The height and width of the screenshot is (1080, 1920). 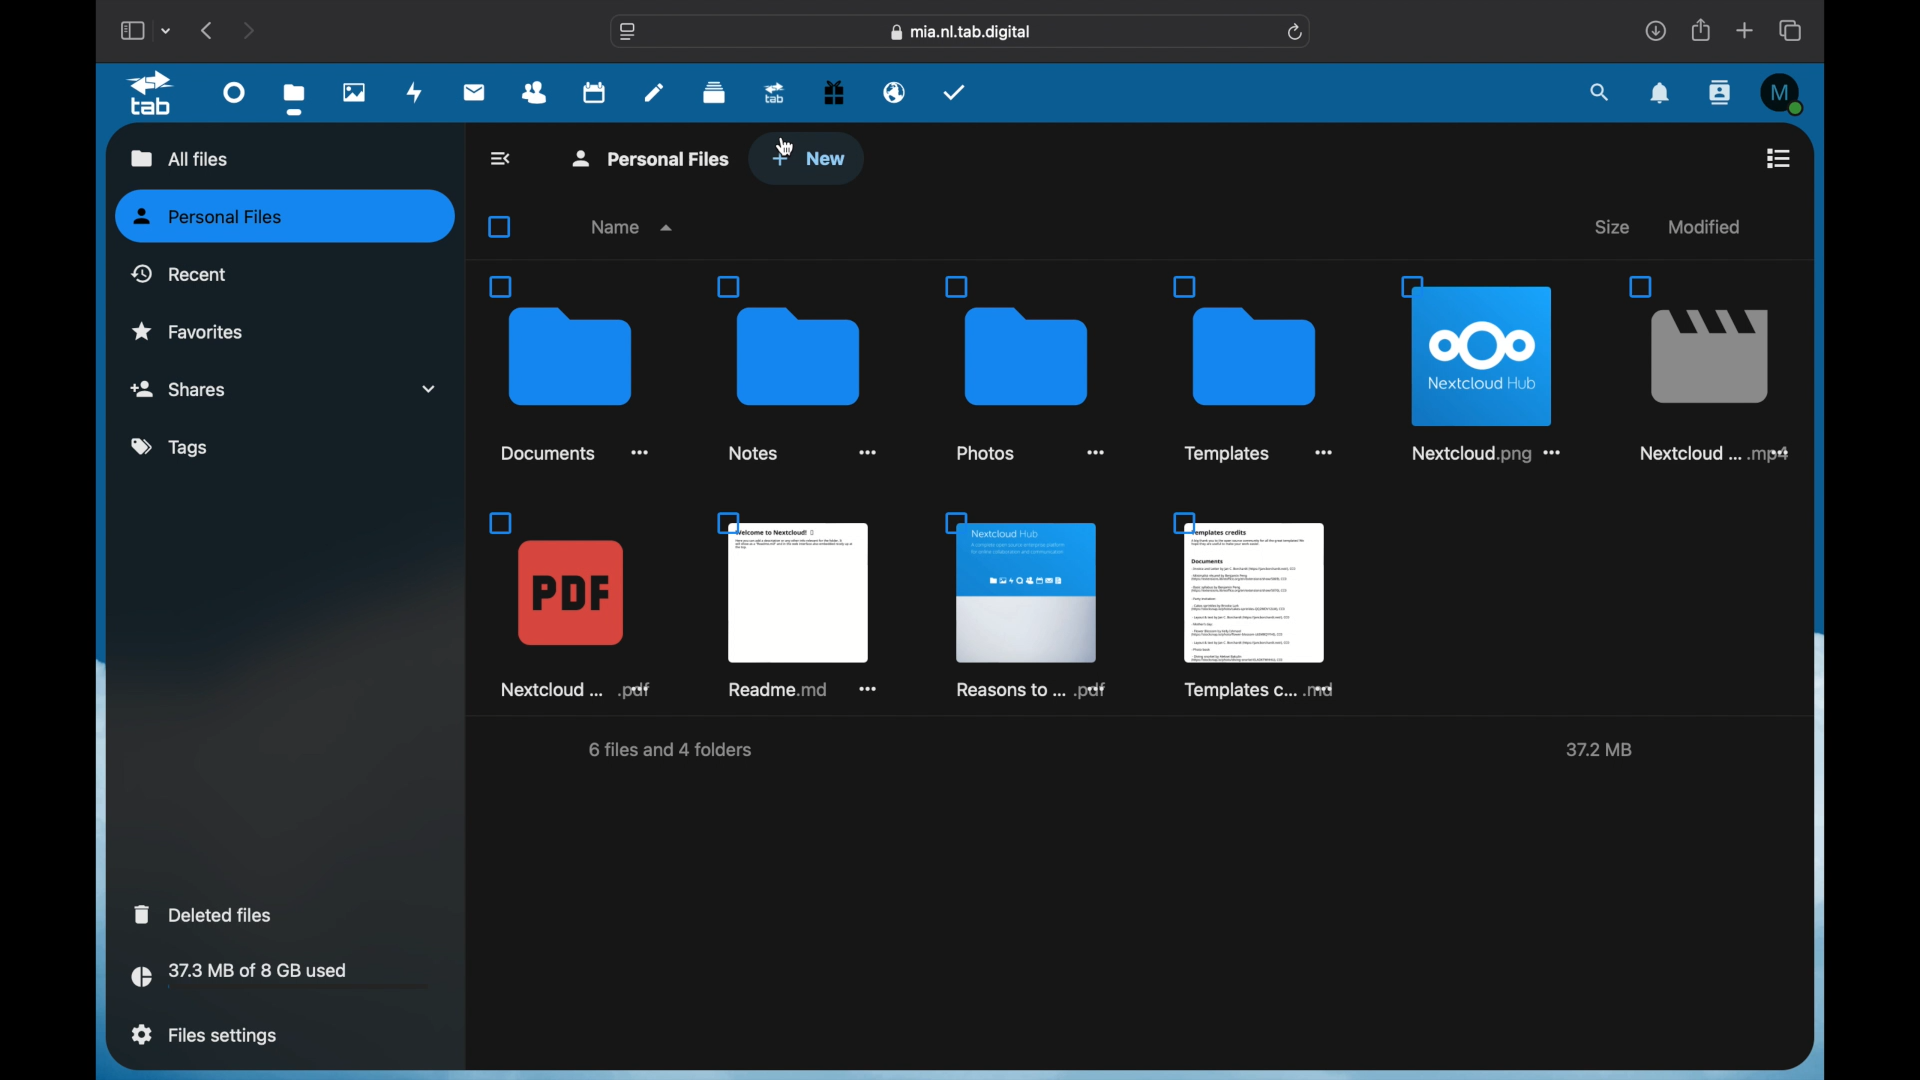 I want to click on shares, so click(x=284, y=389).